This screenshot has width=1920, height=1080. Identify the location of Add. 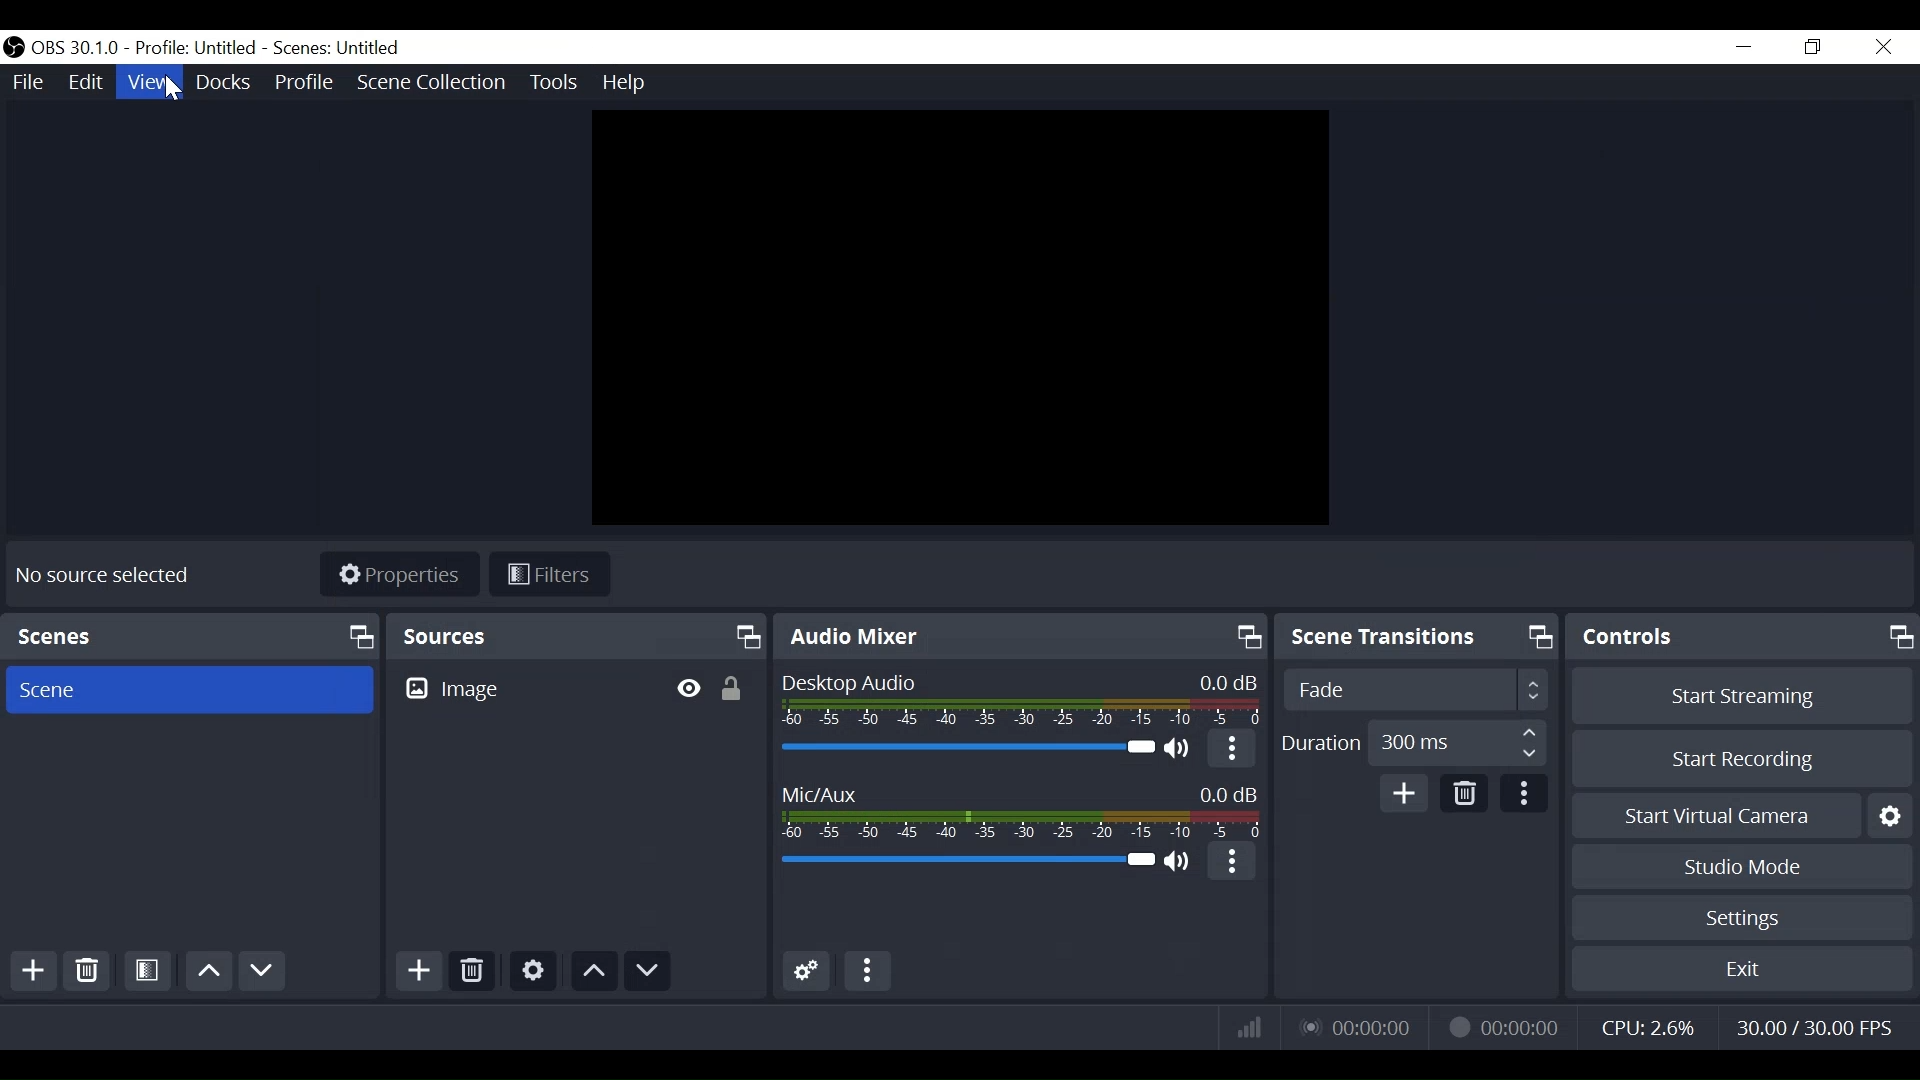
(37, 974).